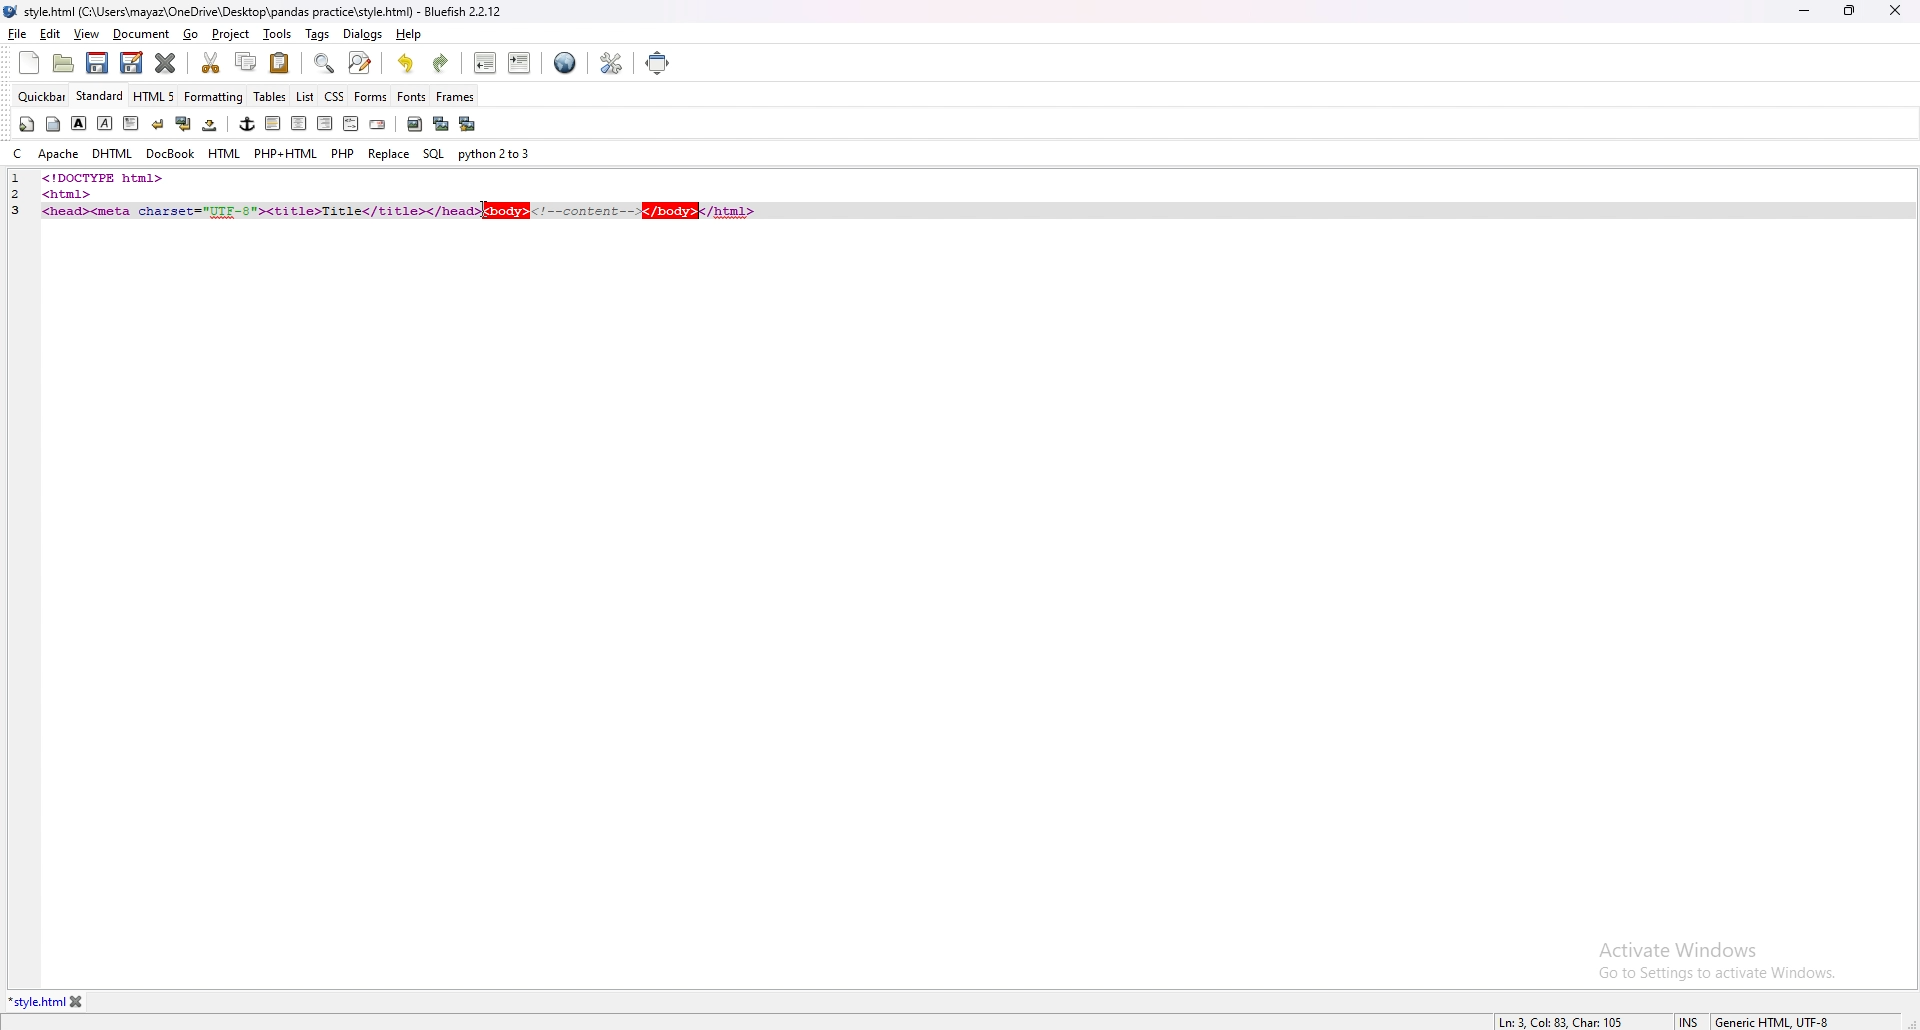 This screenshot has width=1920, height=1030. Describe the element at coordinates (79, 123) in the screenshot. I see `bold` at that location.